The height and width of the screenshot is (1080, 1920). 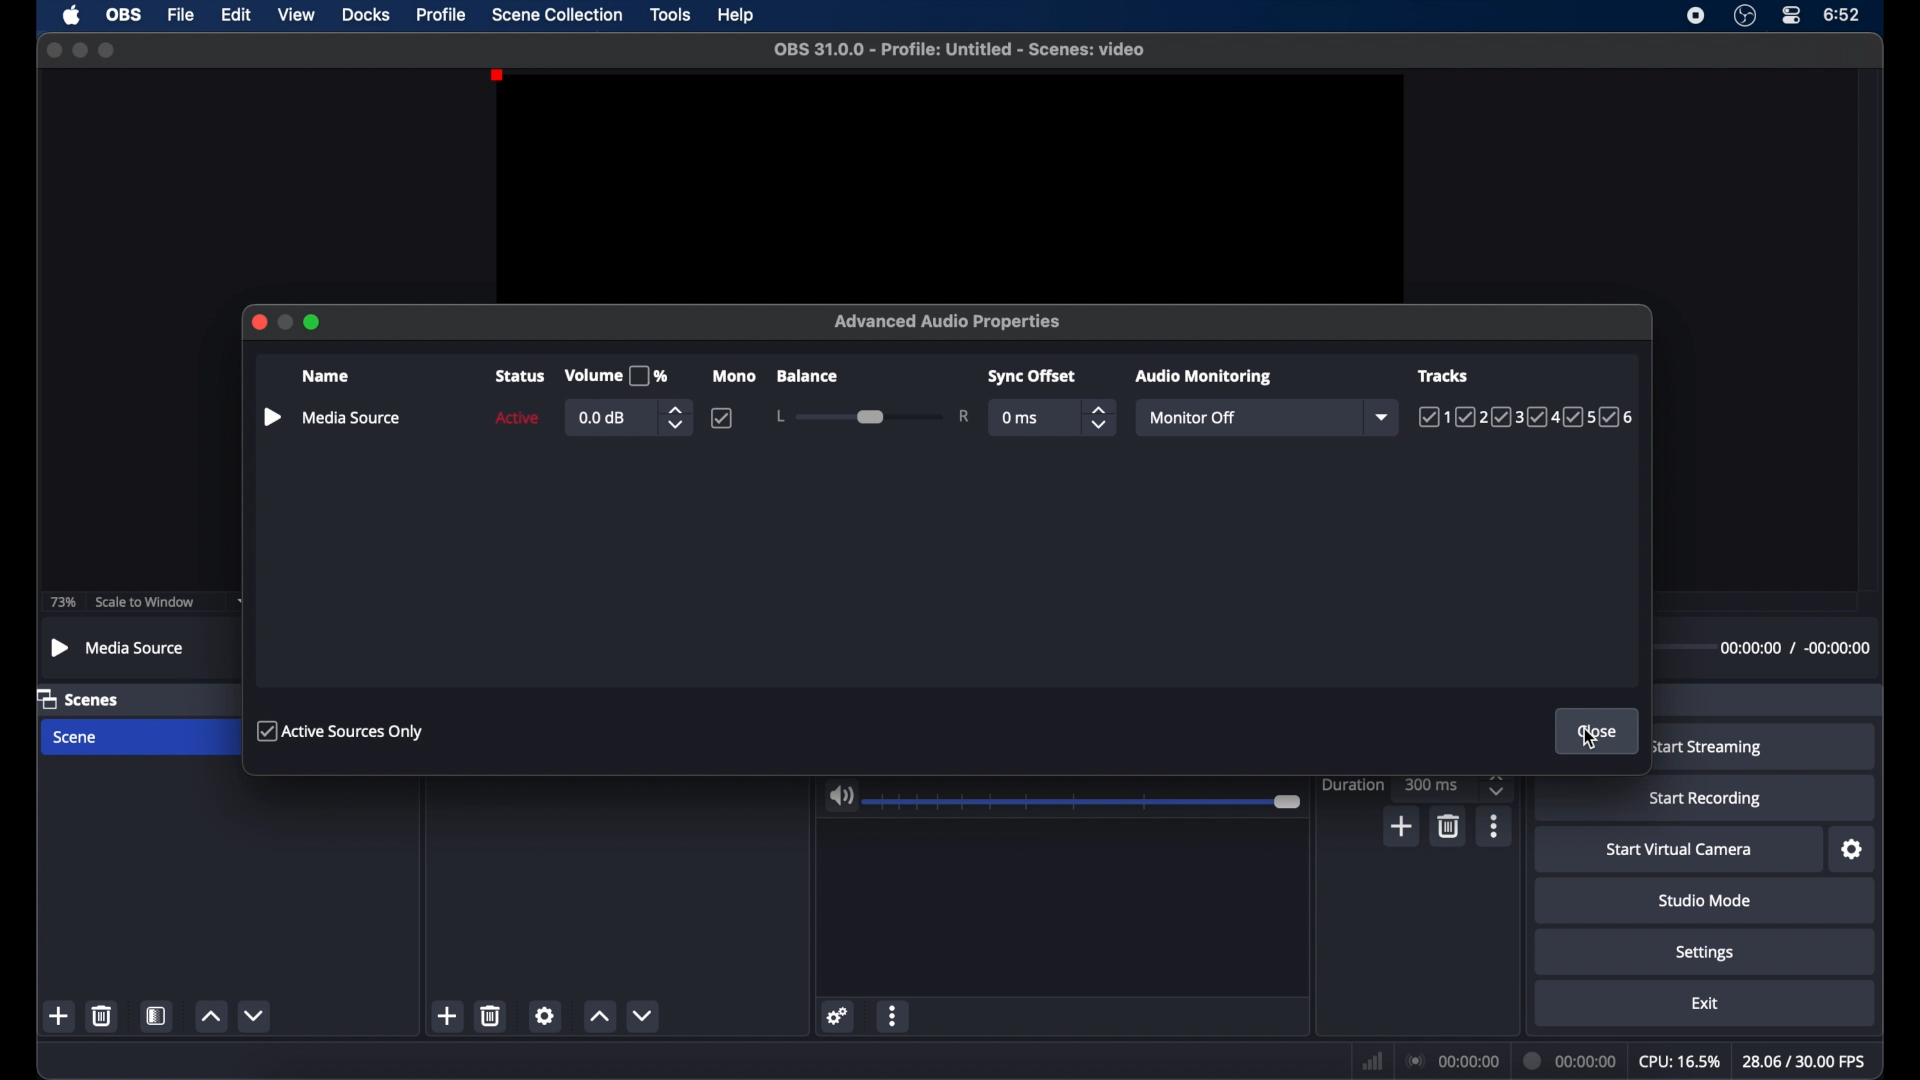 I want to click on settings, so click(x=547, y=1015).